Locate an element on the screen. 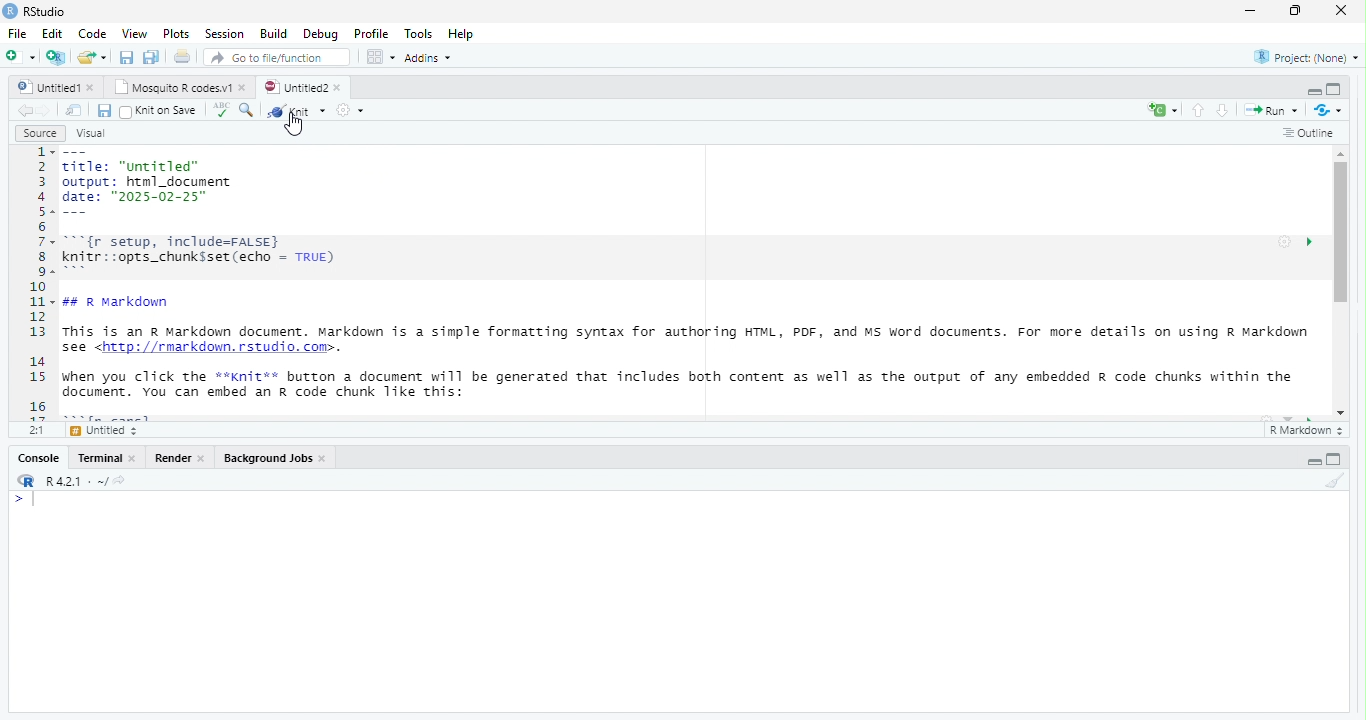 The width and height of the screenshot is (1366, 720). close is located at coordinates (202, 459).